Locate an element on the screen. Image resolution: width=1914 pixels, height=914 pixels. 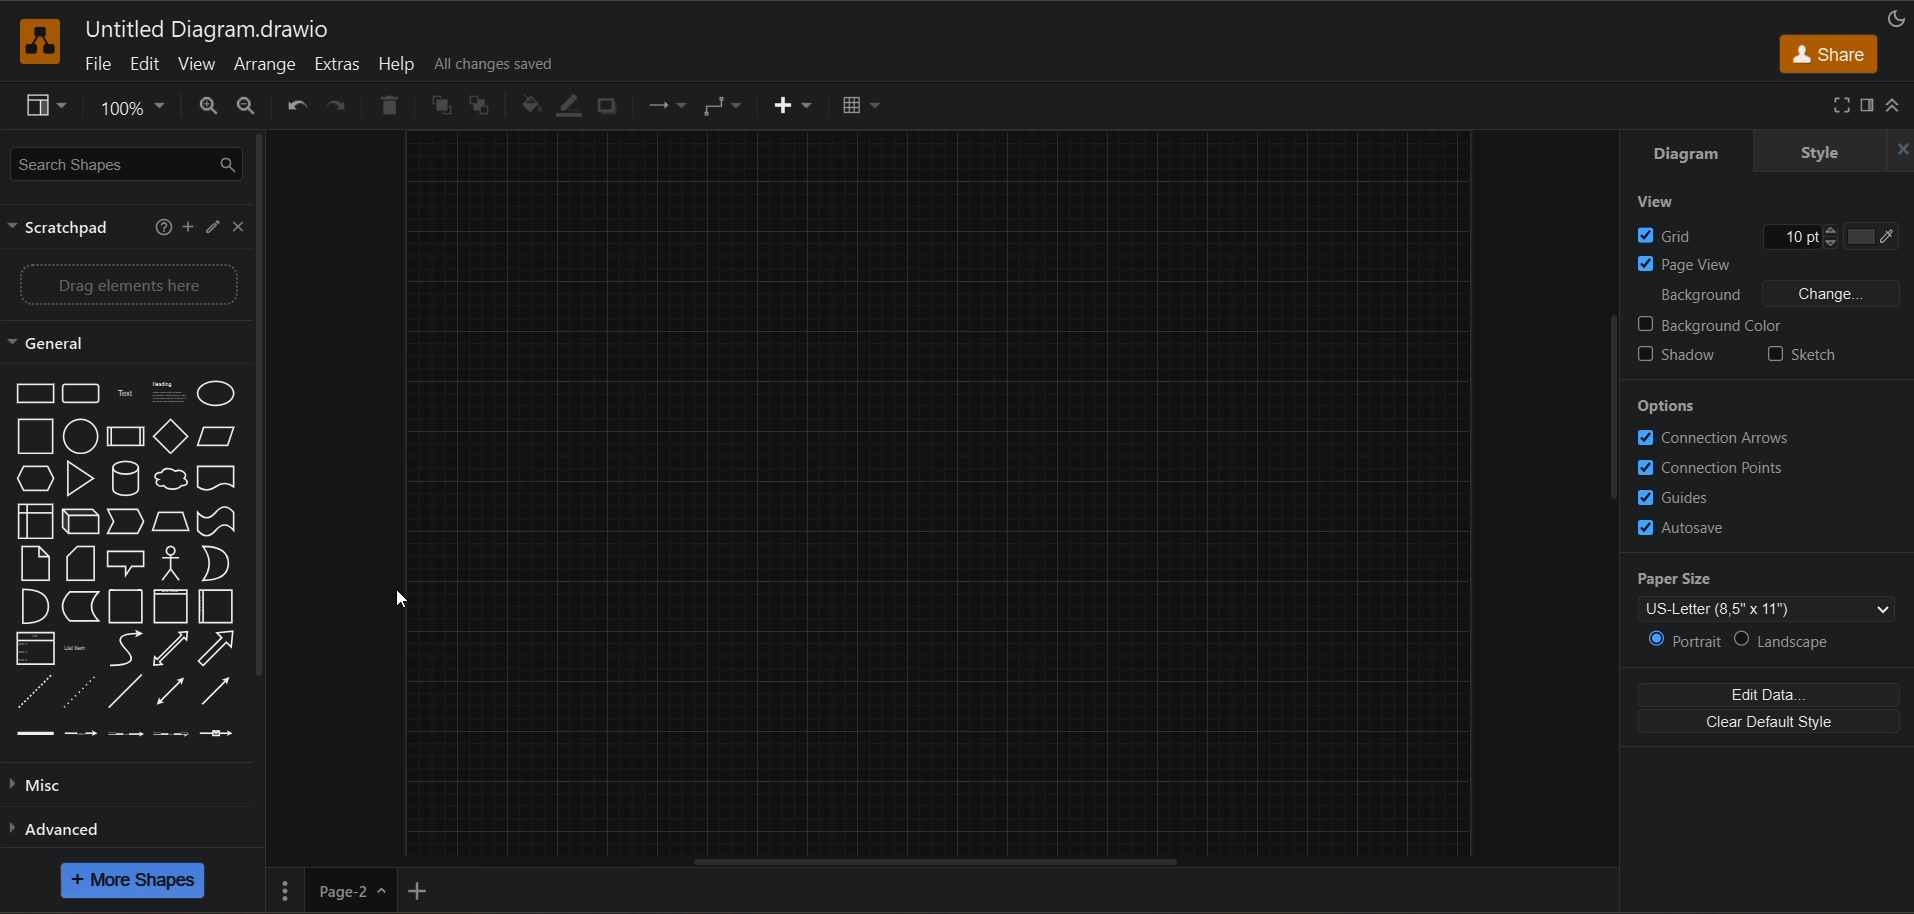
cursor is located at coordinates (402, 599).